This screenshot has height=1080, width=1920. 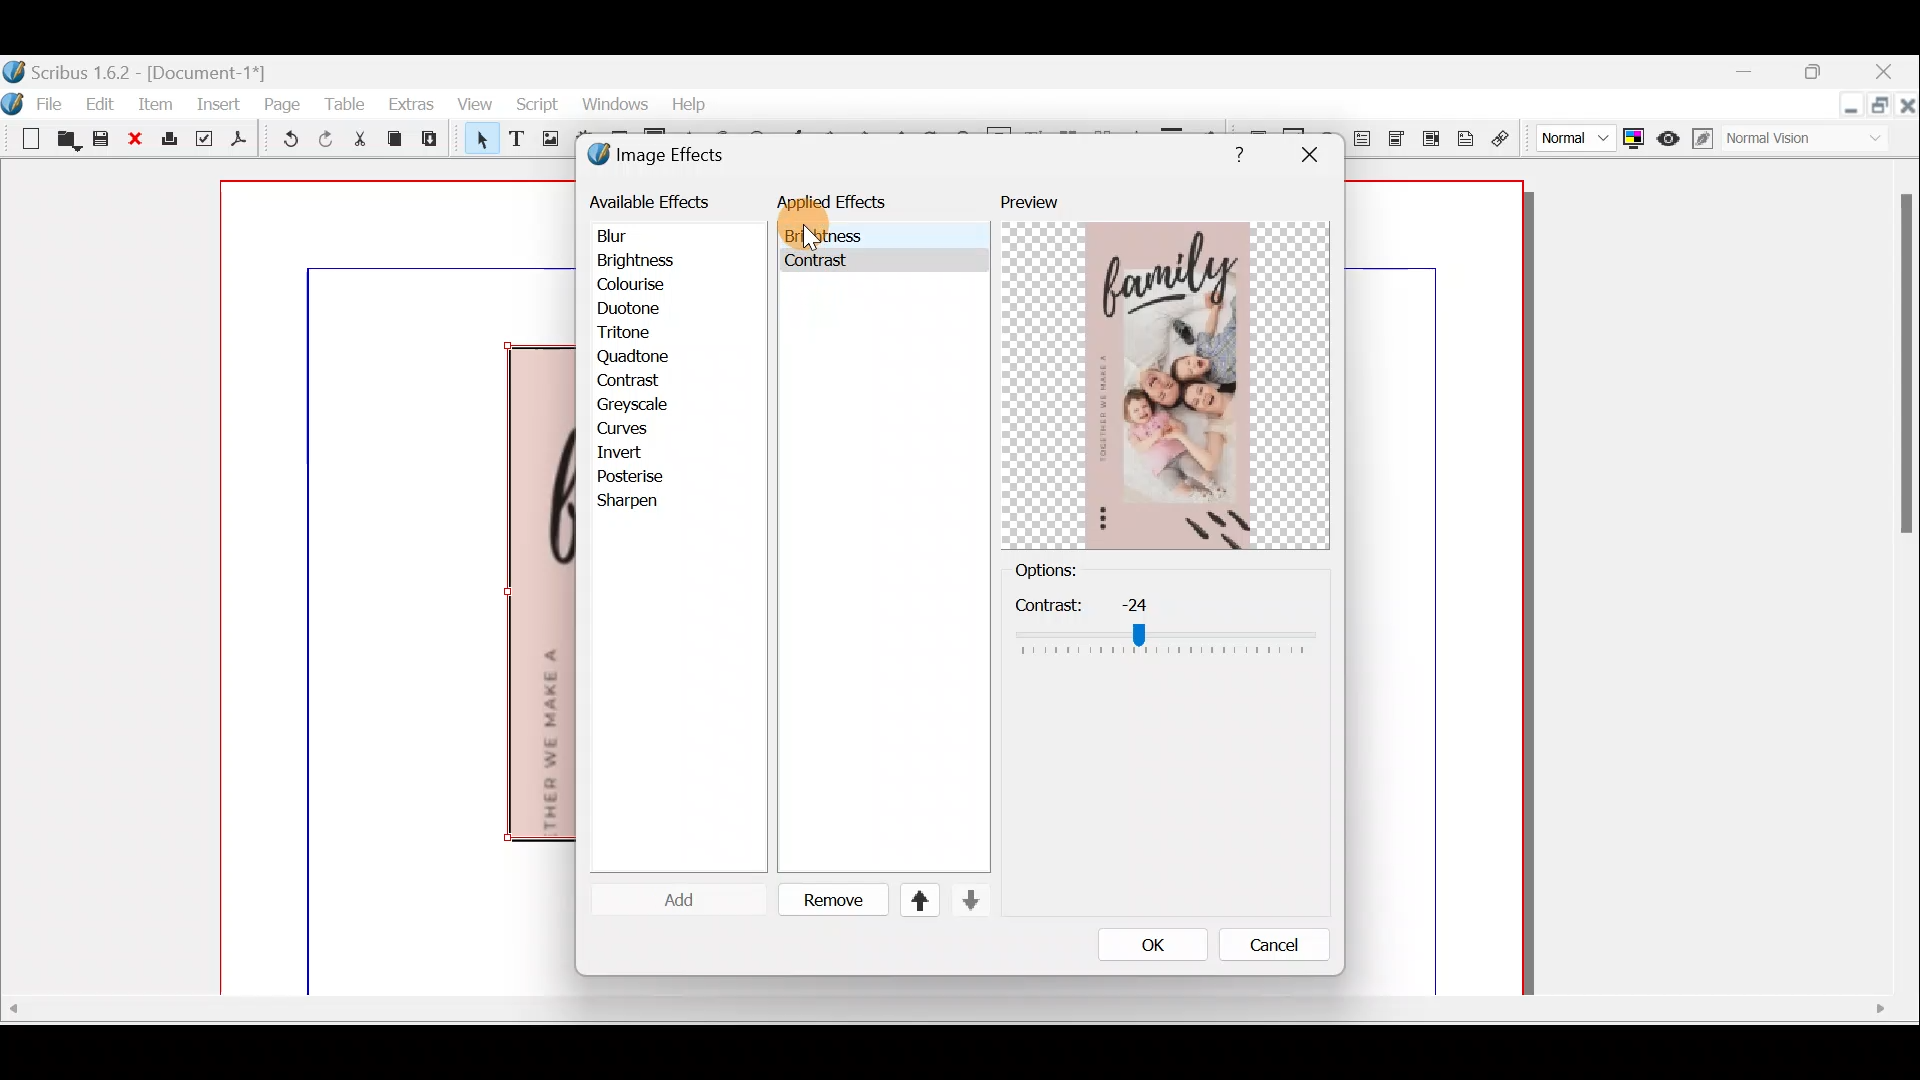 What do you see at coordinates (1396, 139) in the screenshot?
I see `PDF combo box` at bounding box center [1396, 139].